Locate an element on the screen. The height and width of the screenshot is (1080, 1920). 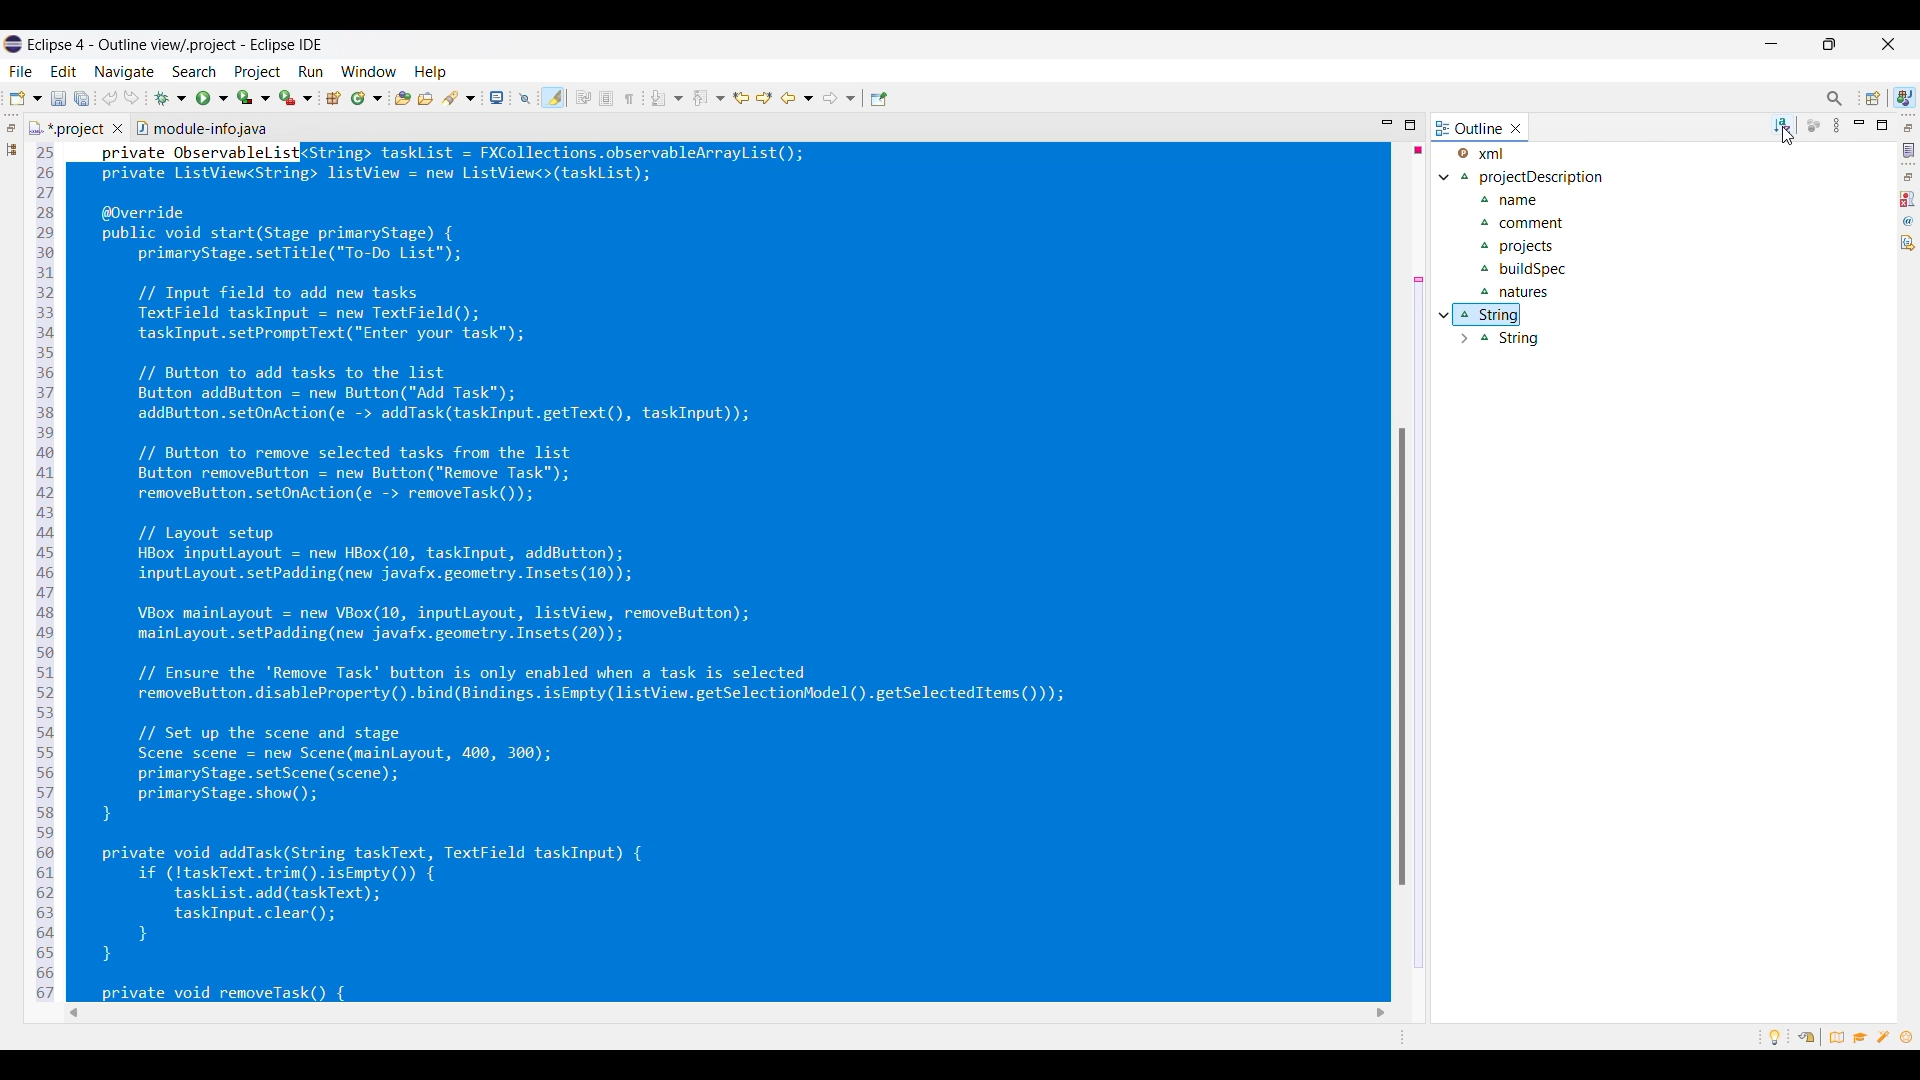
Close tab is located at coordinates (118, 128).